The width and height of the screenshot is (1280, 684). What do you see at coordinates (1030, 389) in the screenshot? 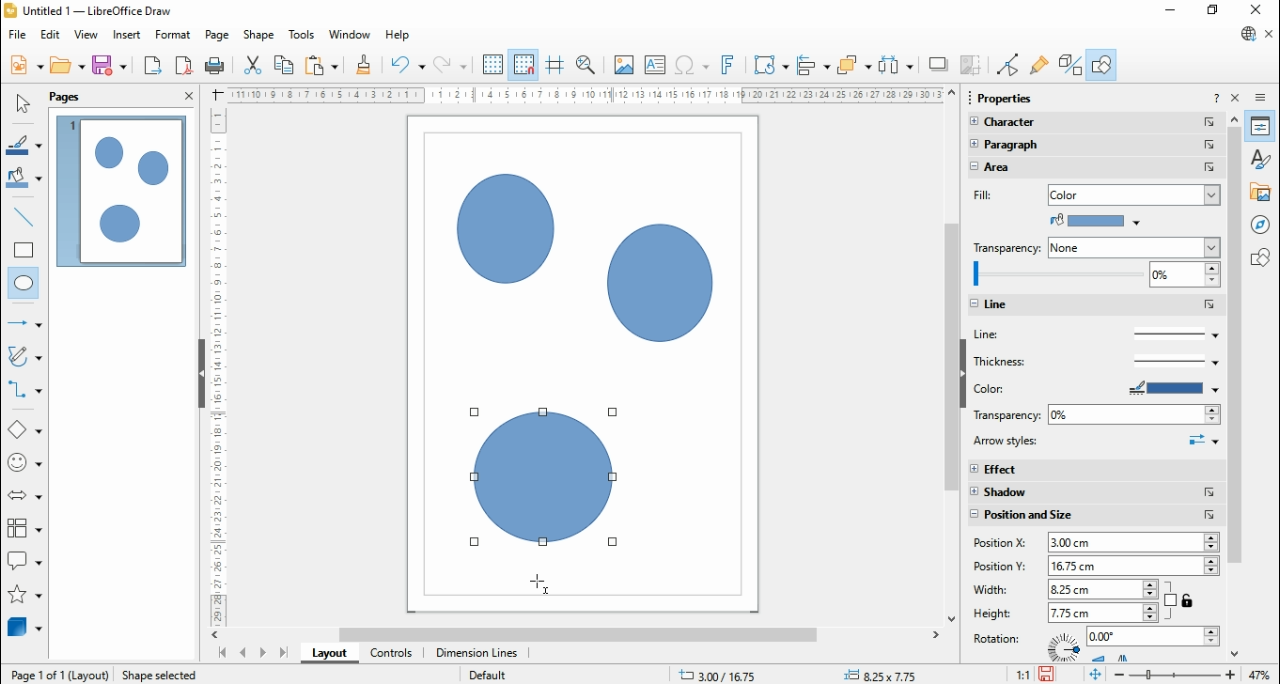
I see `color` at bounding box center [1030, 389].